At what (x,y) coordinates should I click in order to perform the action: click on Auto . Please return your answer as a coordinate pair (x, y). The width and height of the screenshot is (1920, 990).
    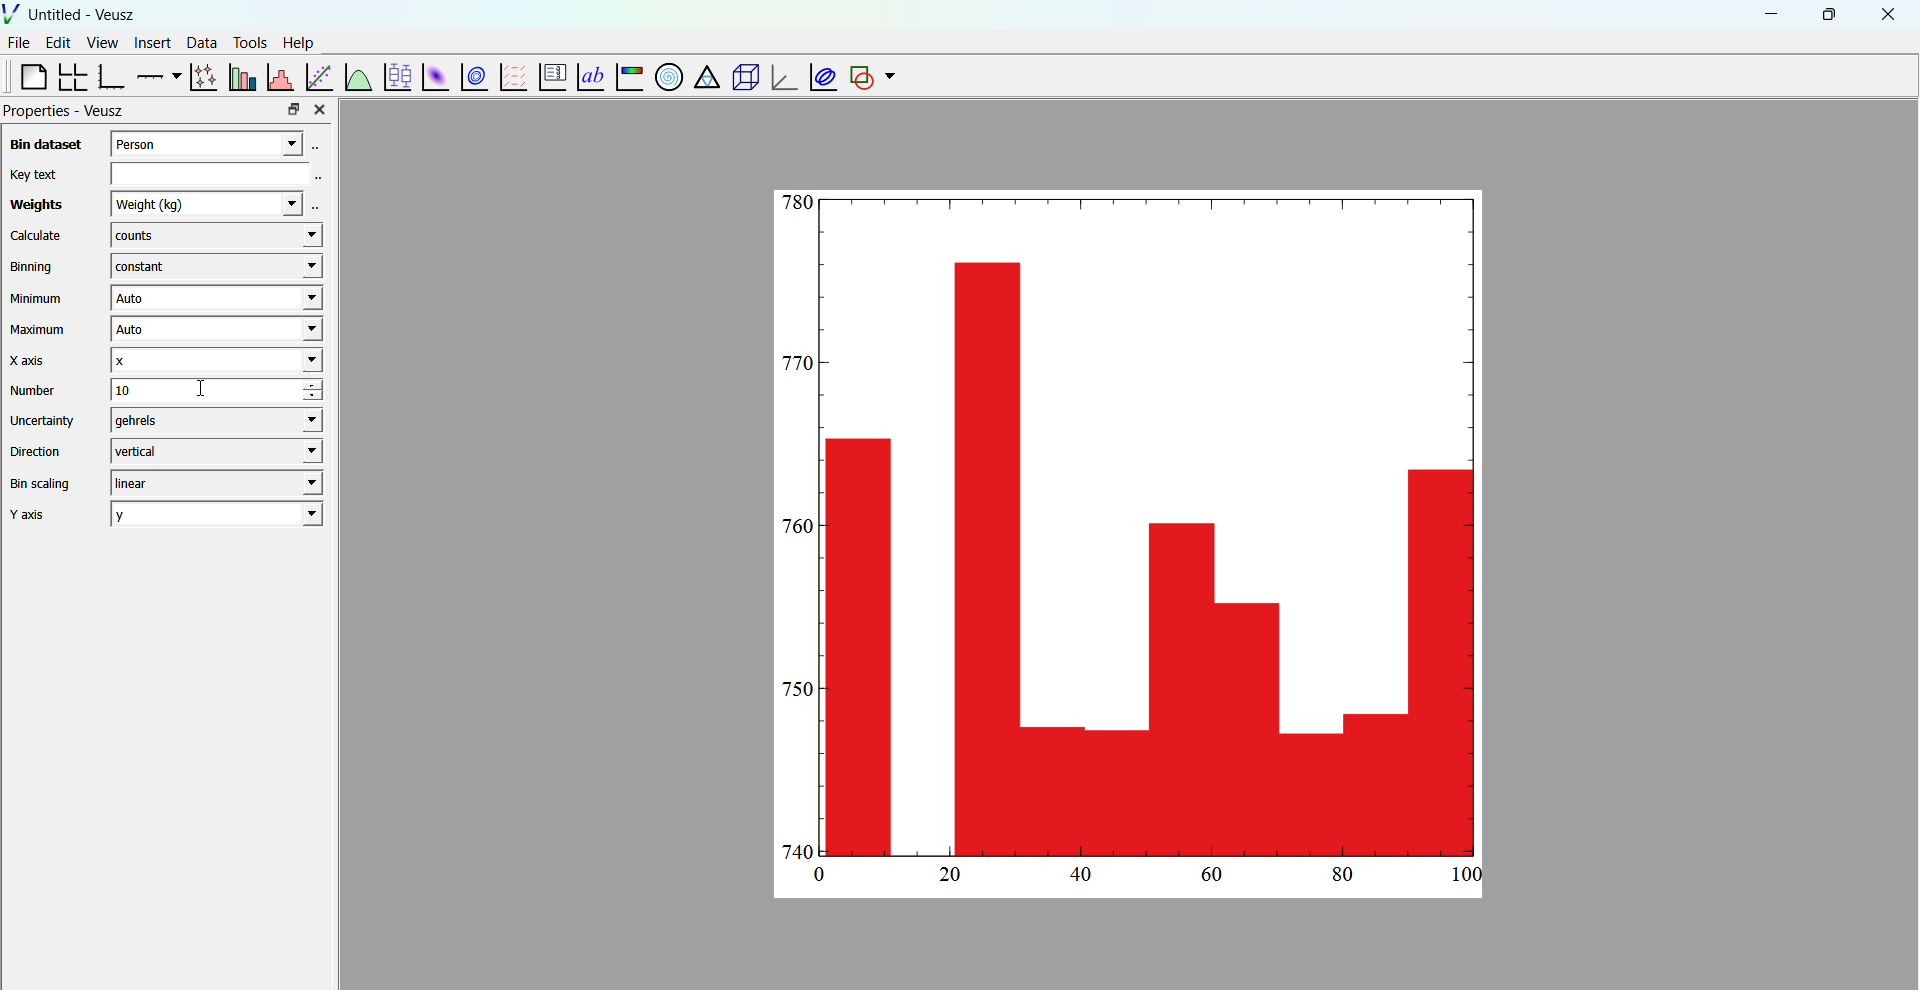
    Looking at the image, I should click on (215, 299).